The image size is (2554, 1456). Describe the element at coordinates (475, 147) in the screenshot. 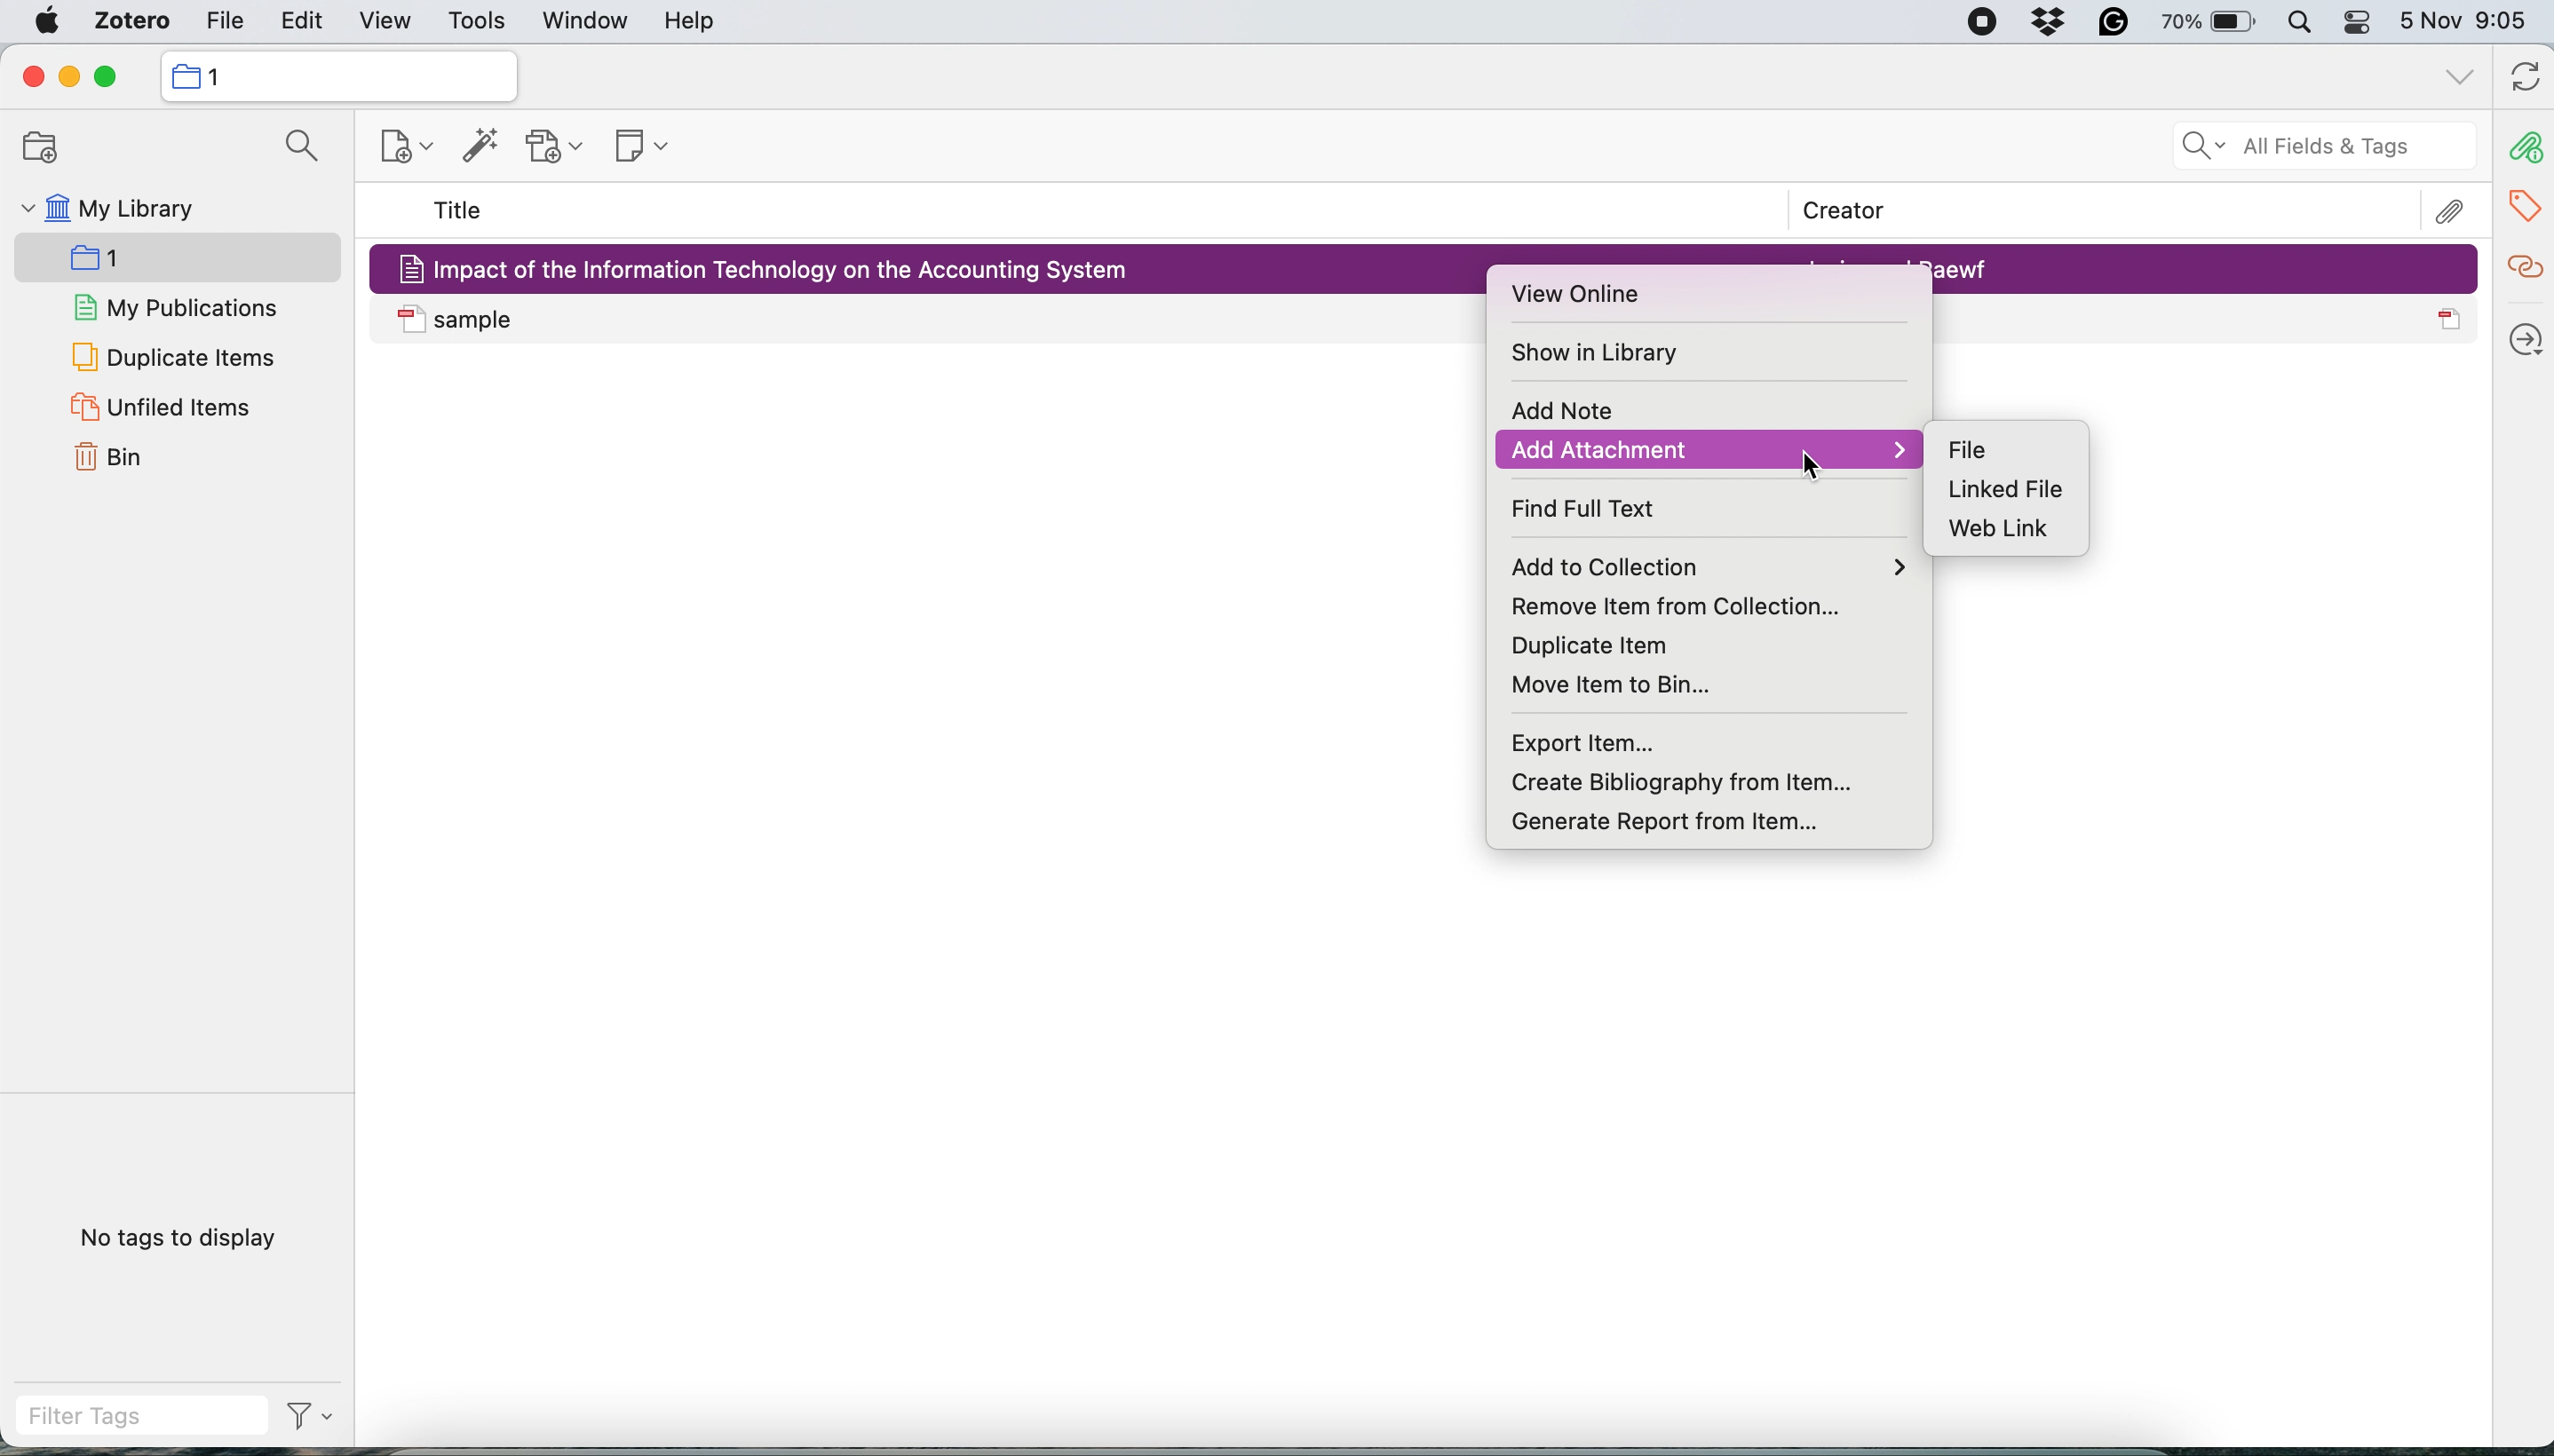

I see `add item by identifier` at that location.